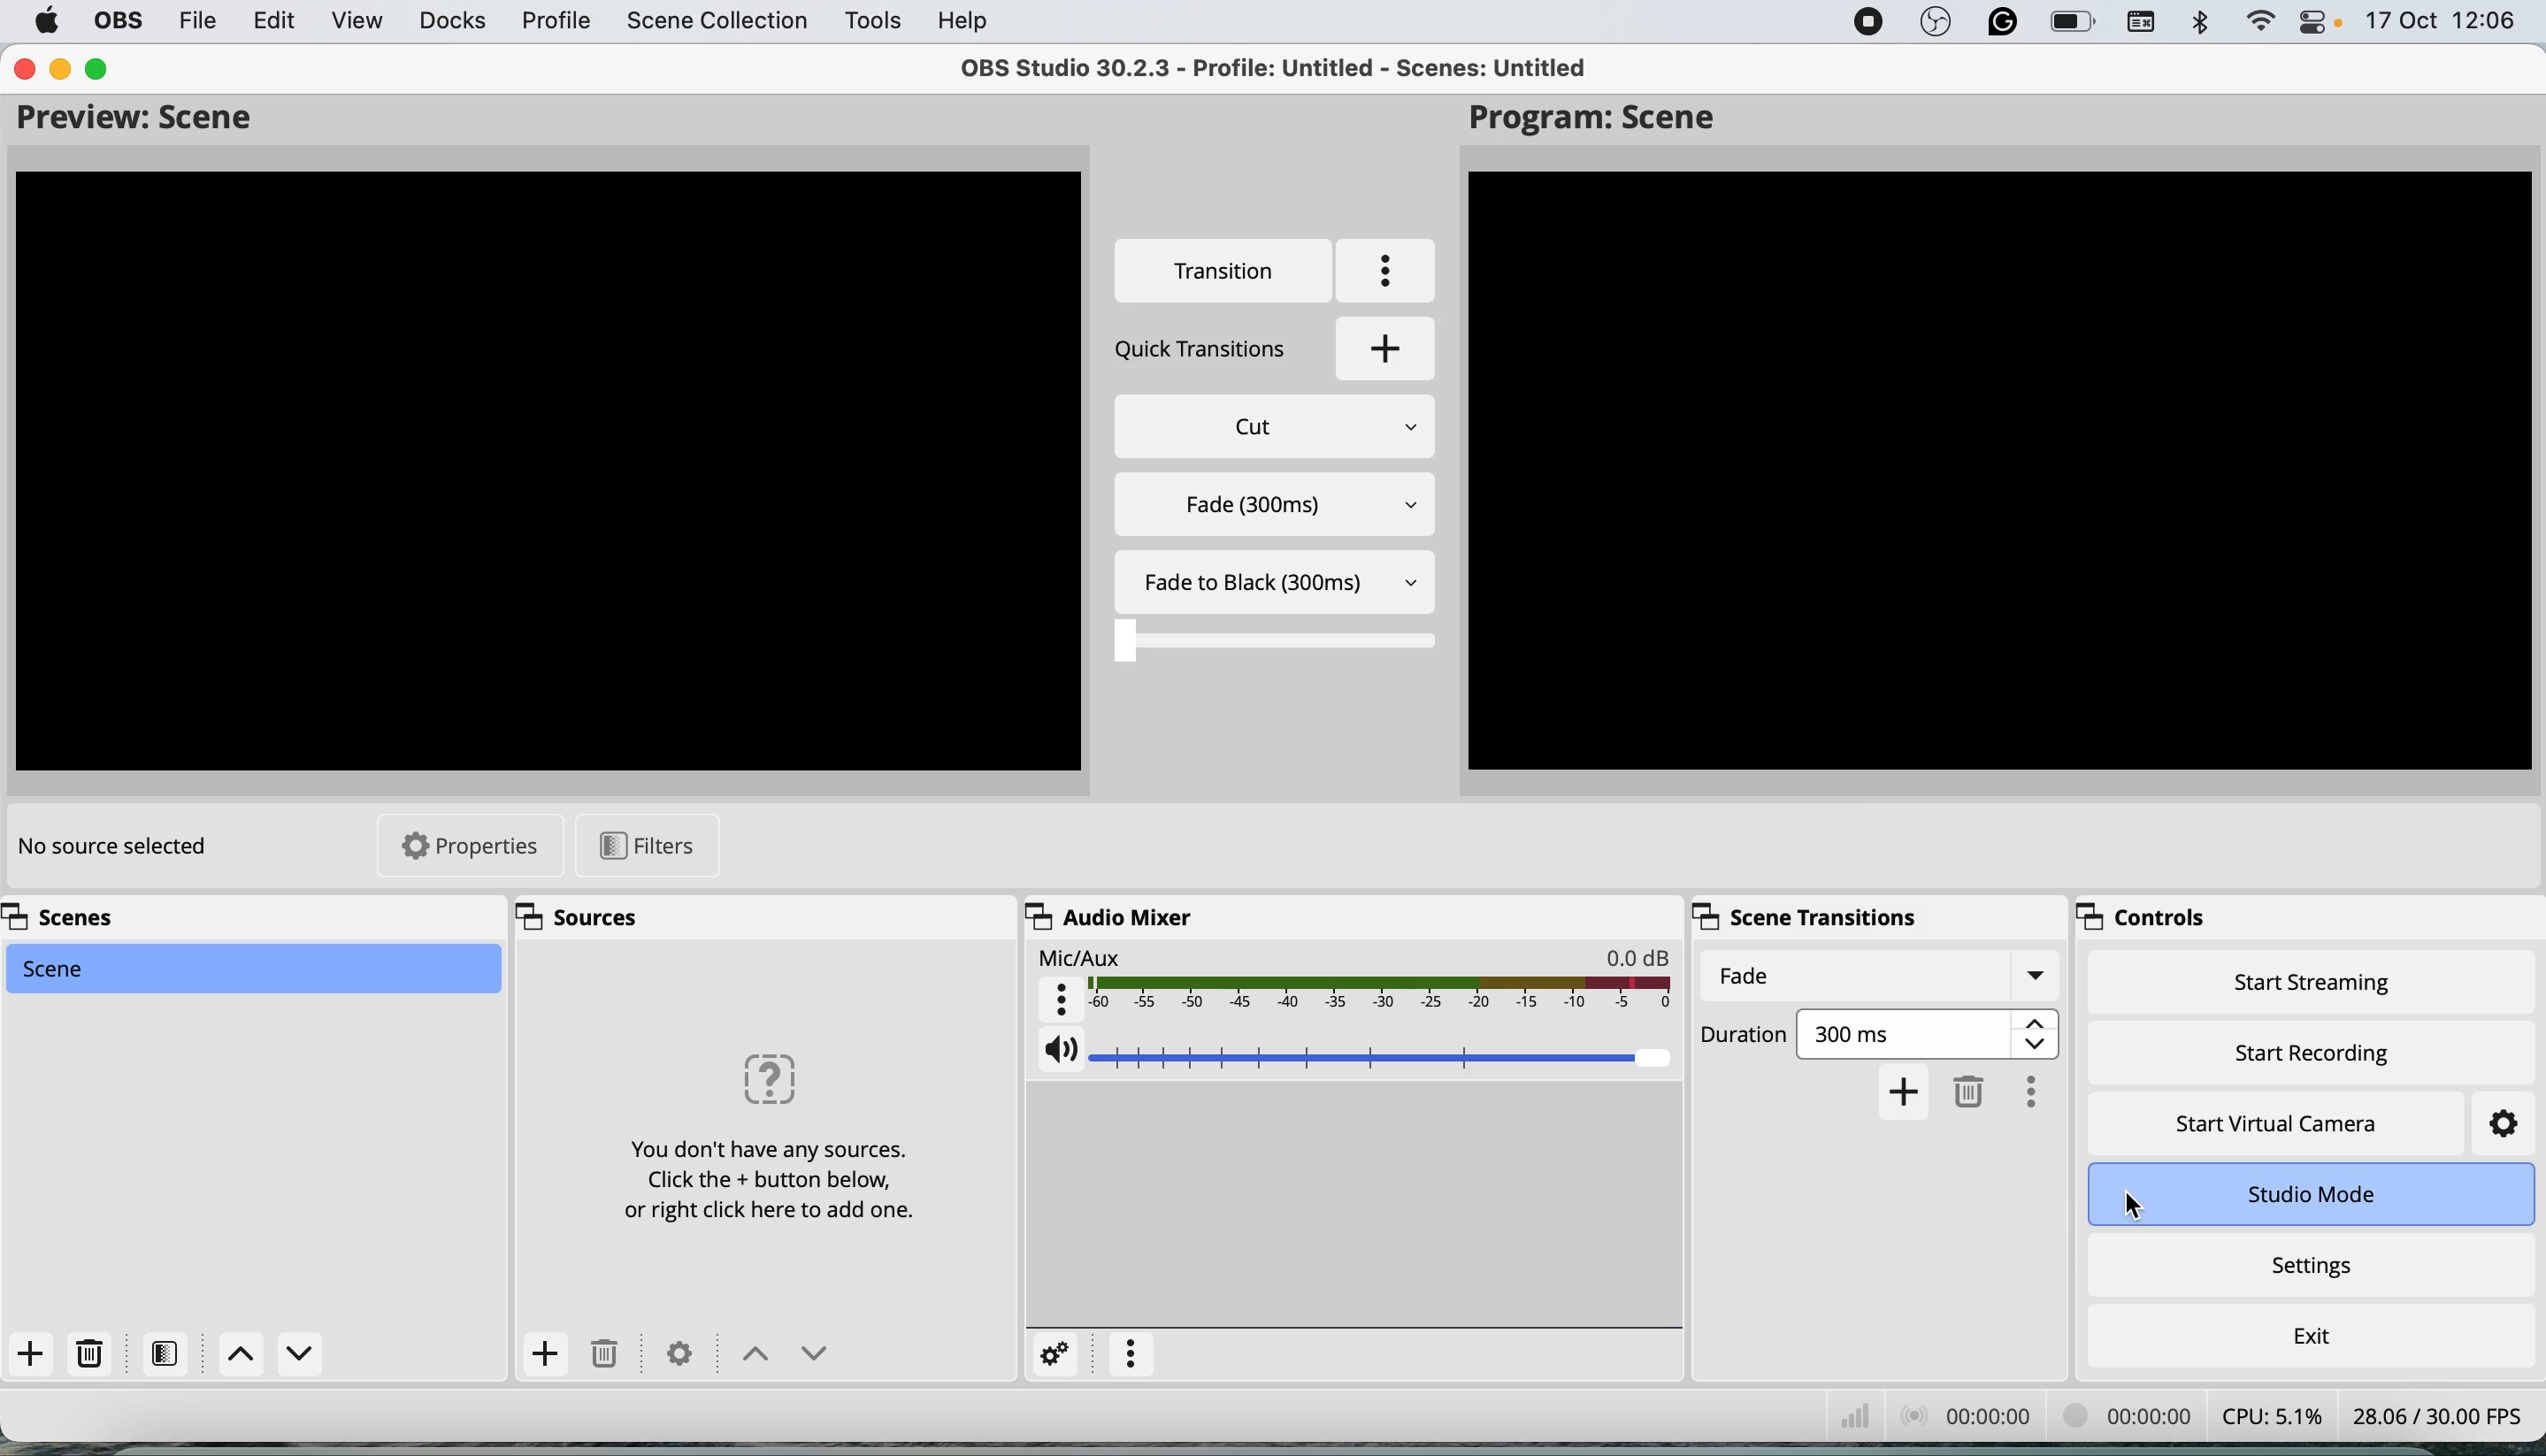  I want to click on audio mixer, so click(1113, 915).